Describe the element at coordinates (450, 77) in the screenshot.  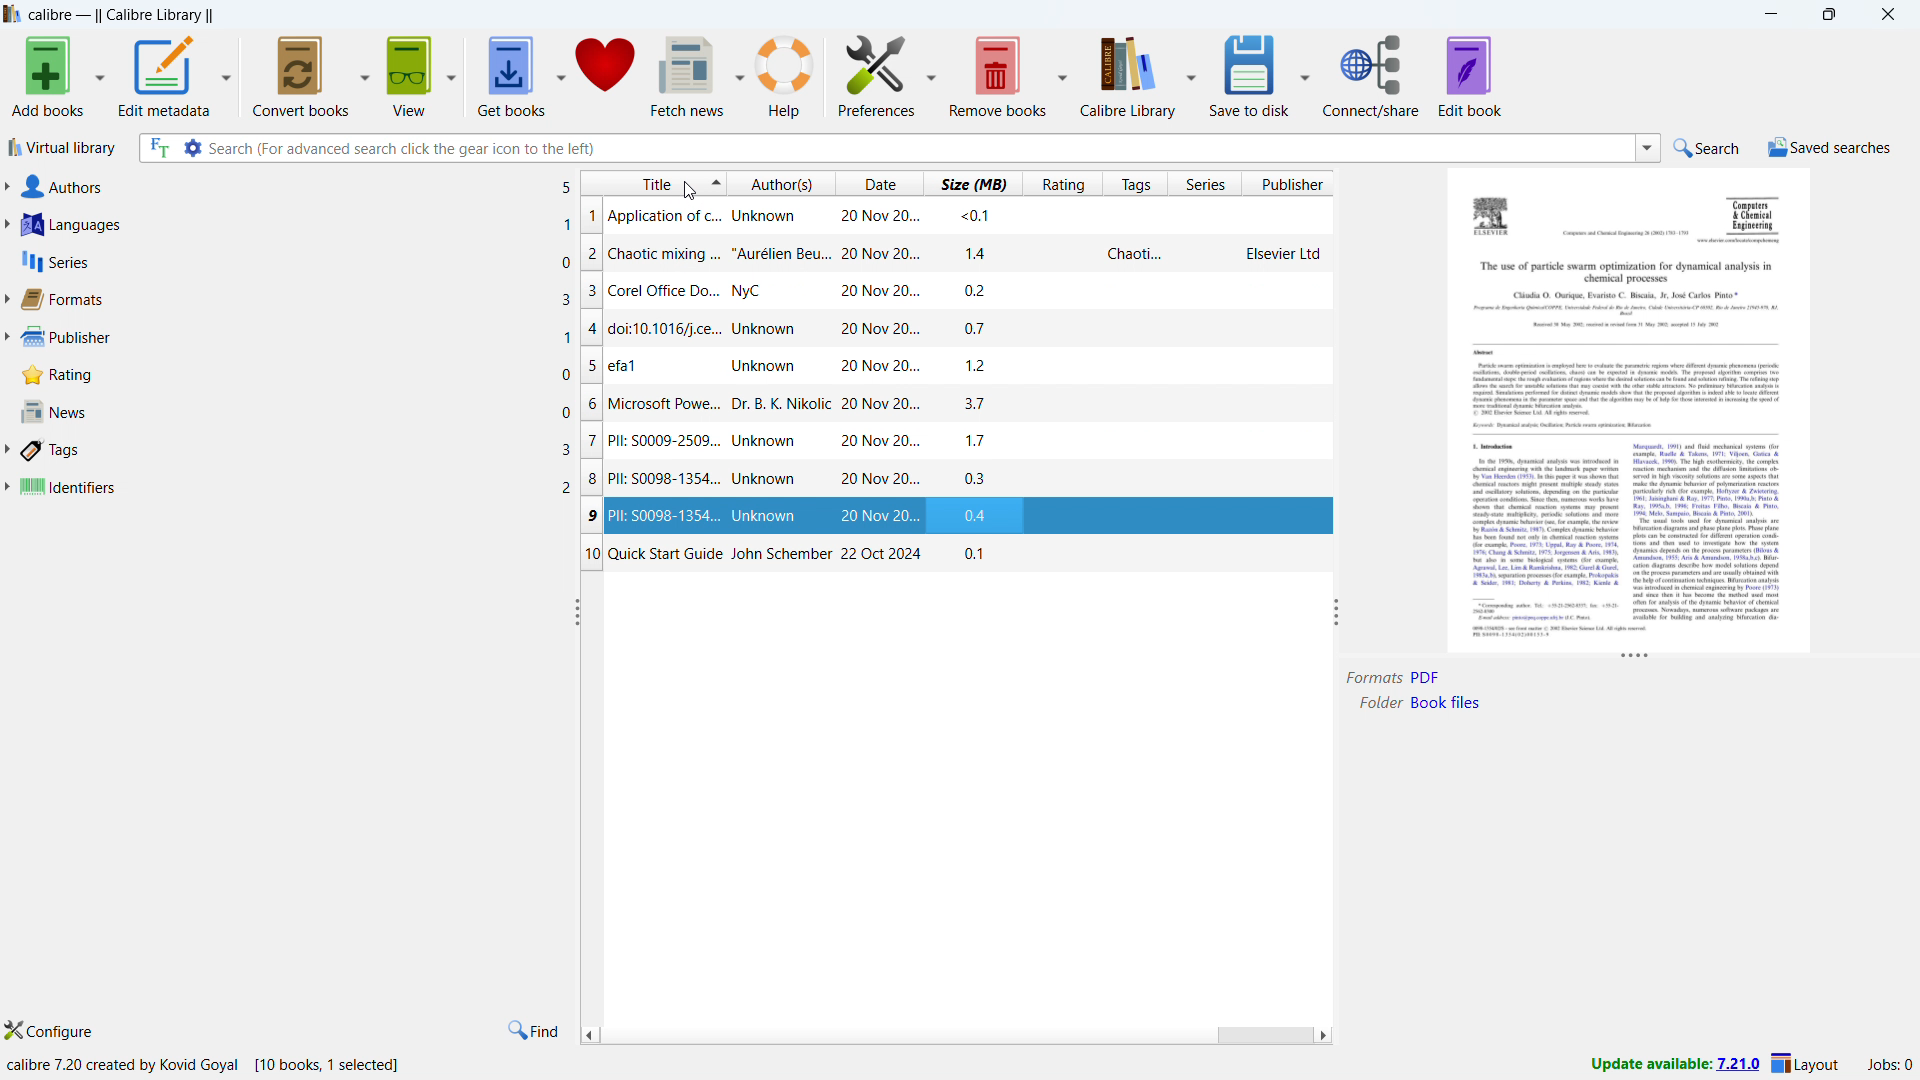
I see `view options` at that location.